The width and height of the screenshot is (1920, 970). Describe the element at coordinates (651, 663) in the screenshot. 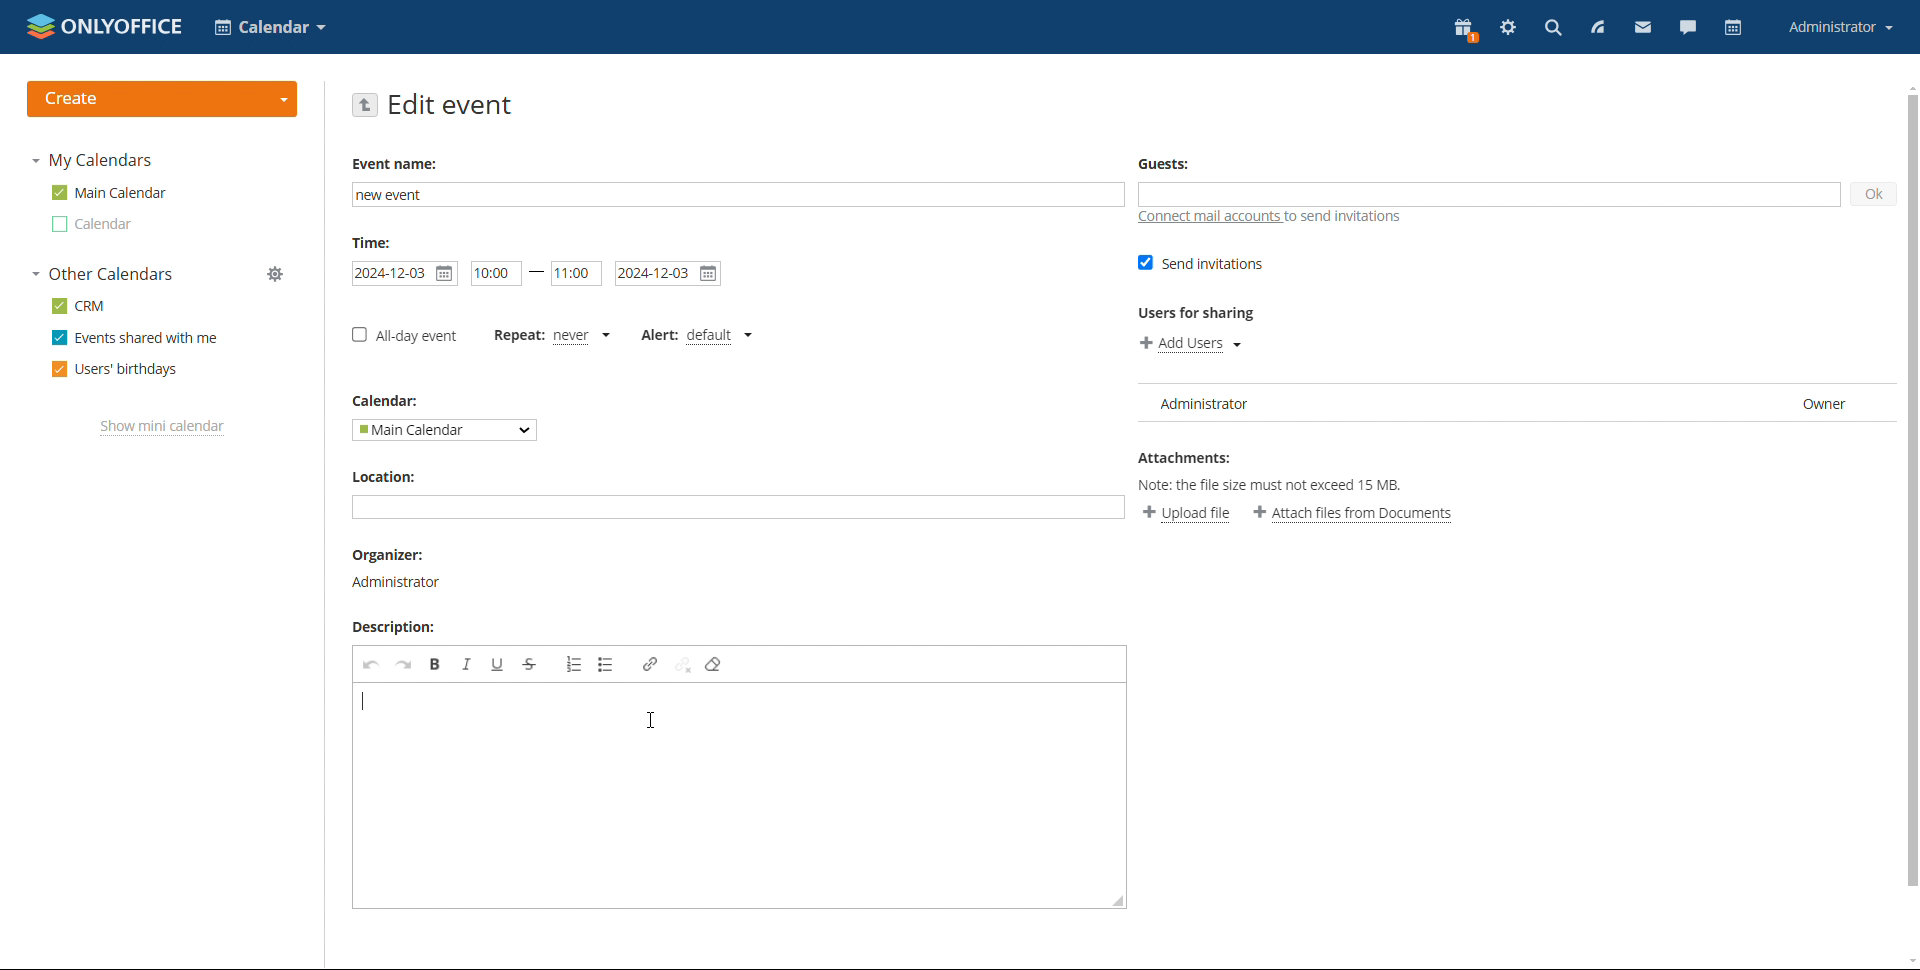

I see `link` at that location.